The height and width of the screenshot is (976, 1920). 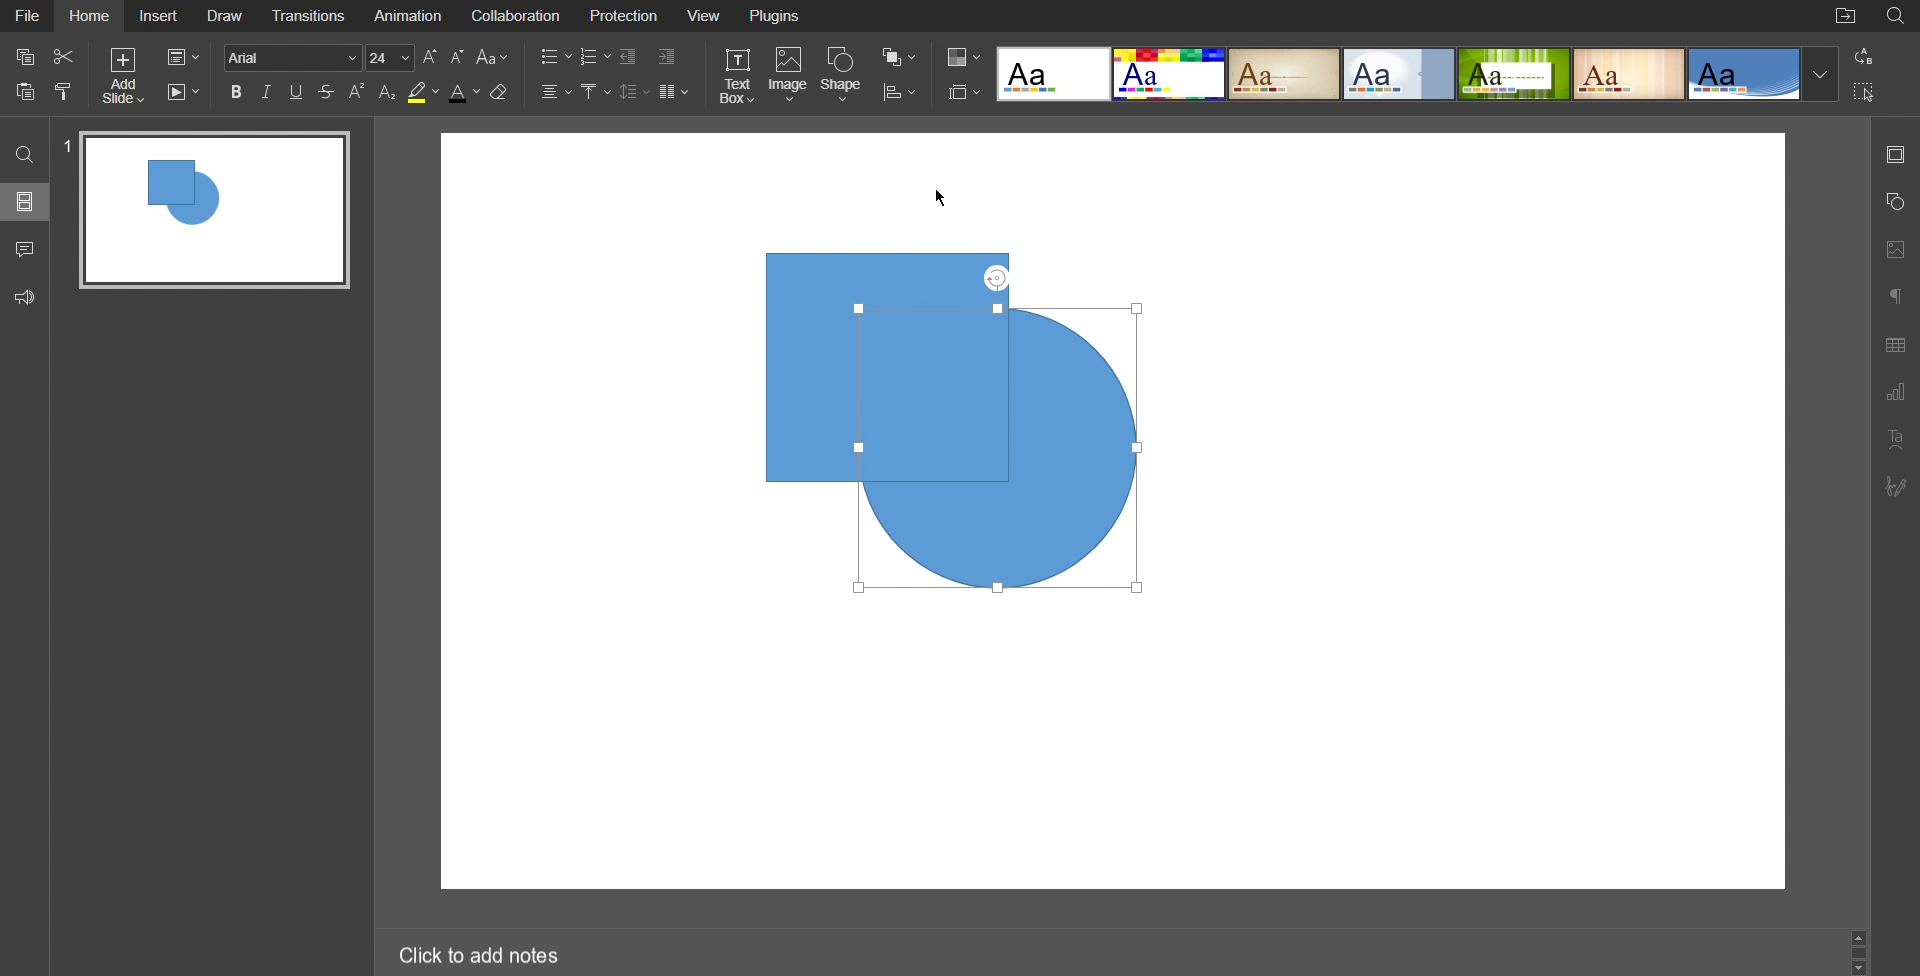 What do you see at coordinates (594, 90) in the screenshot?
I see `Vertical Align` at bounding box center [594, 90].